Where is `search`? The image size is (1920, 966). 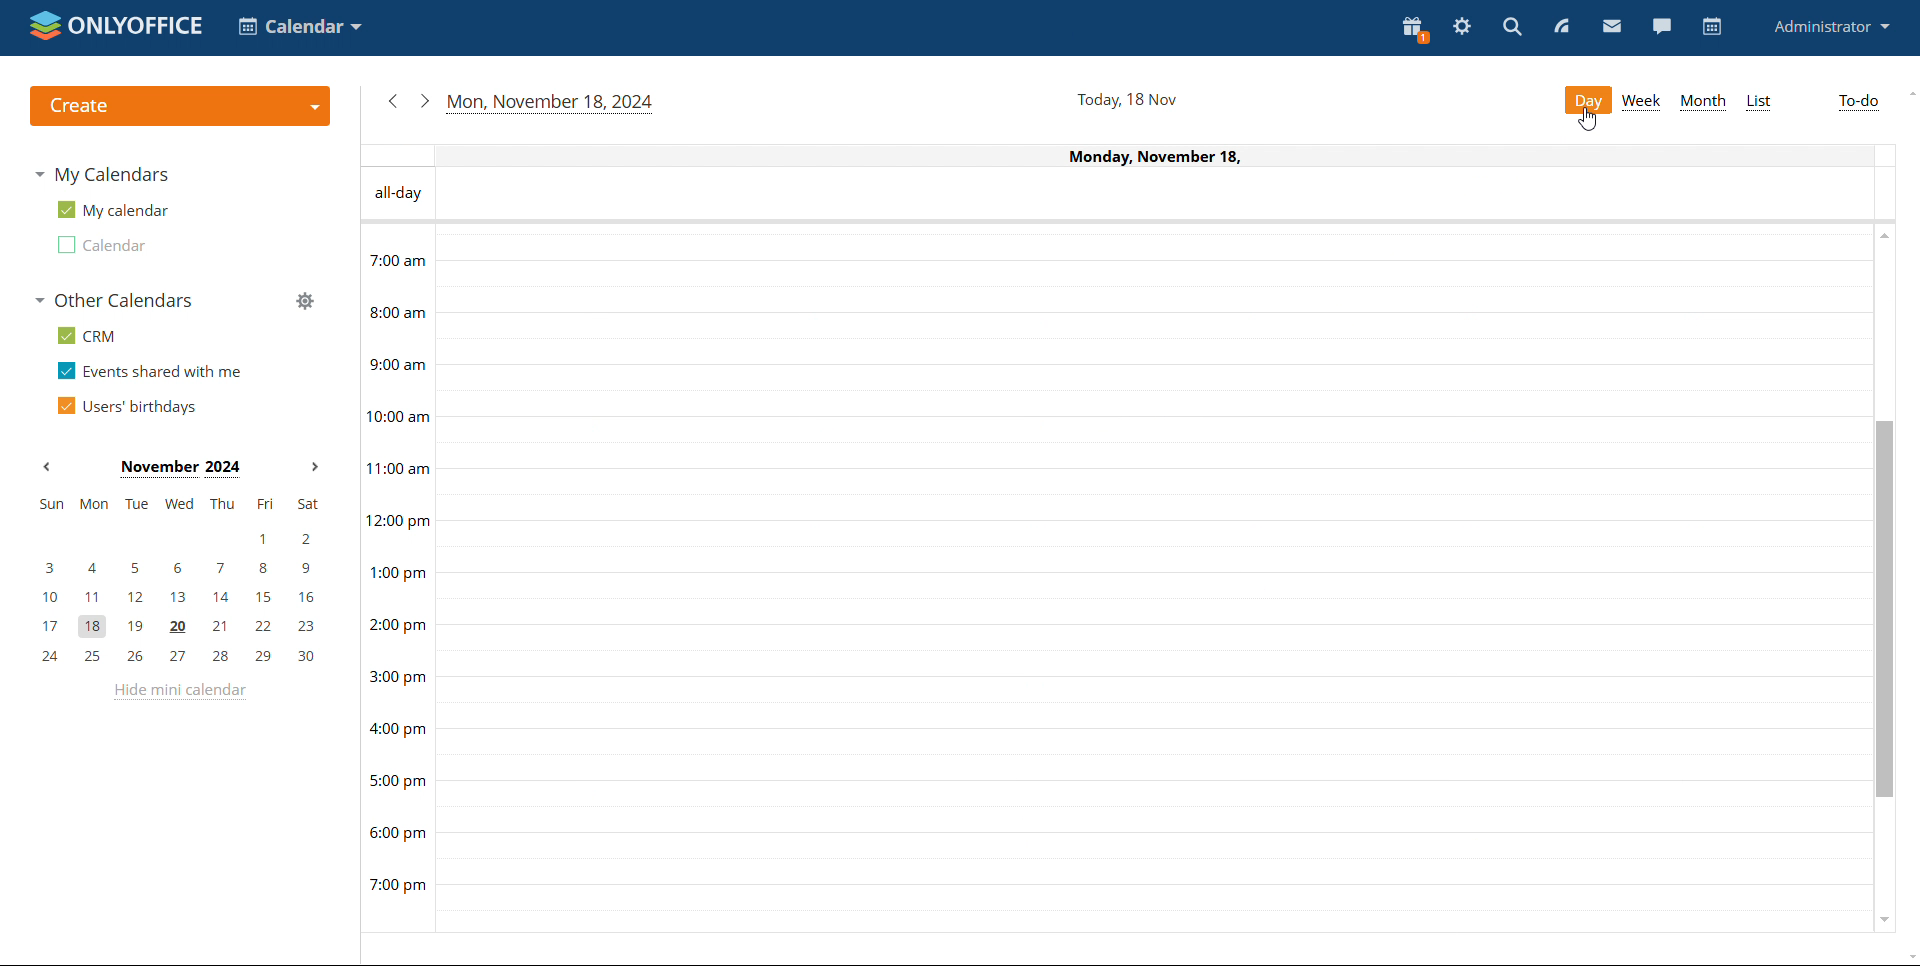 search is located at coordinates (1511, 27).